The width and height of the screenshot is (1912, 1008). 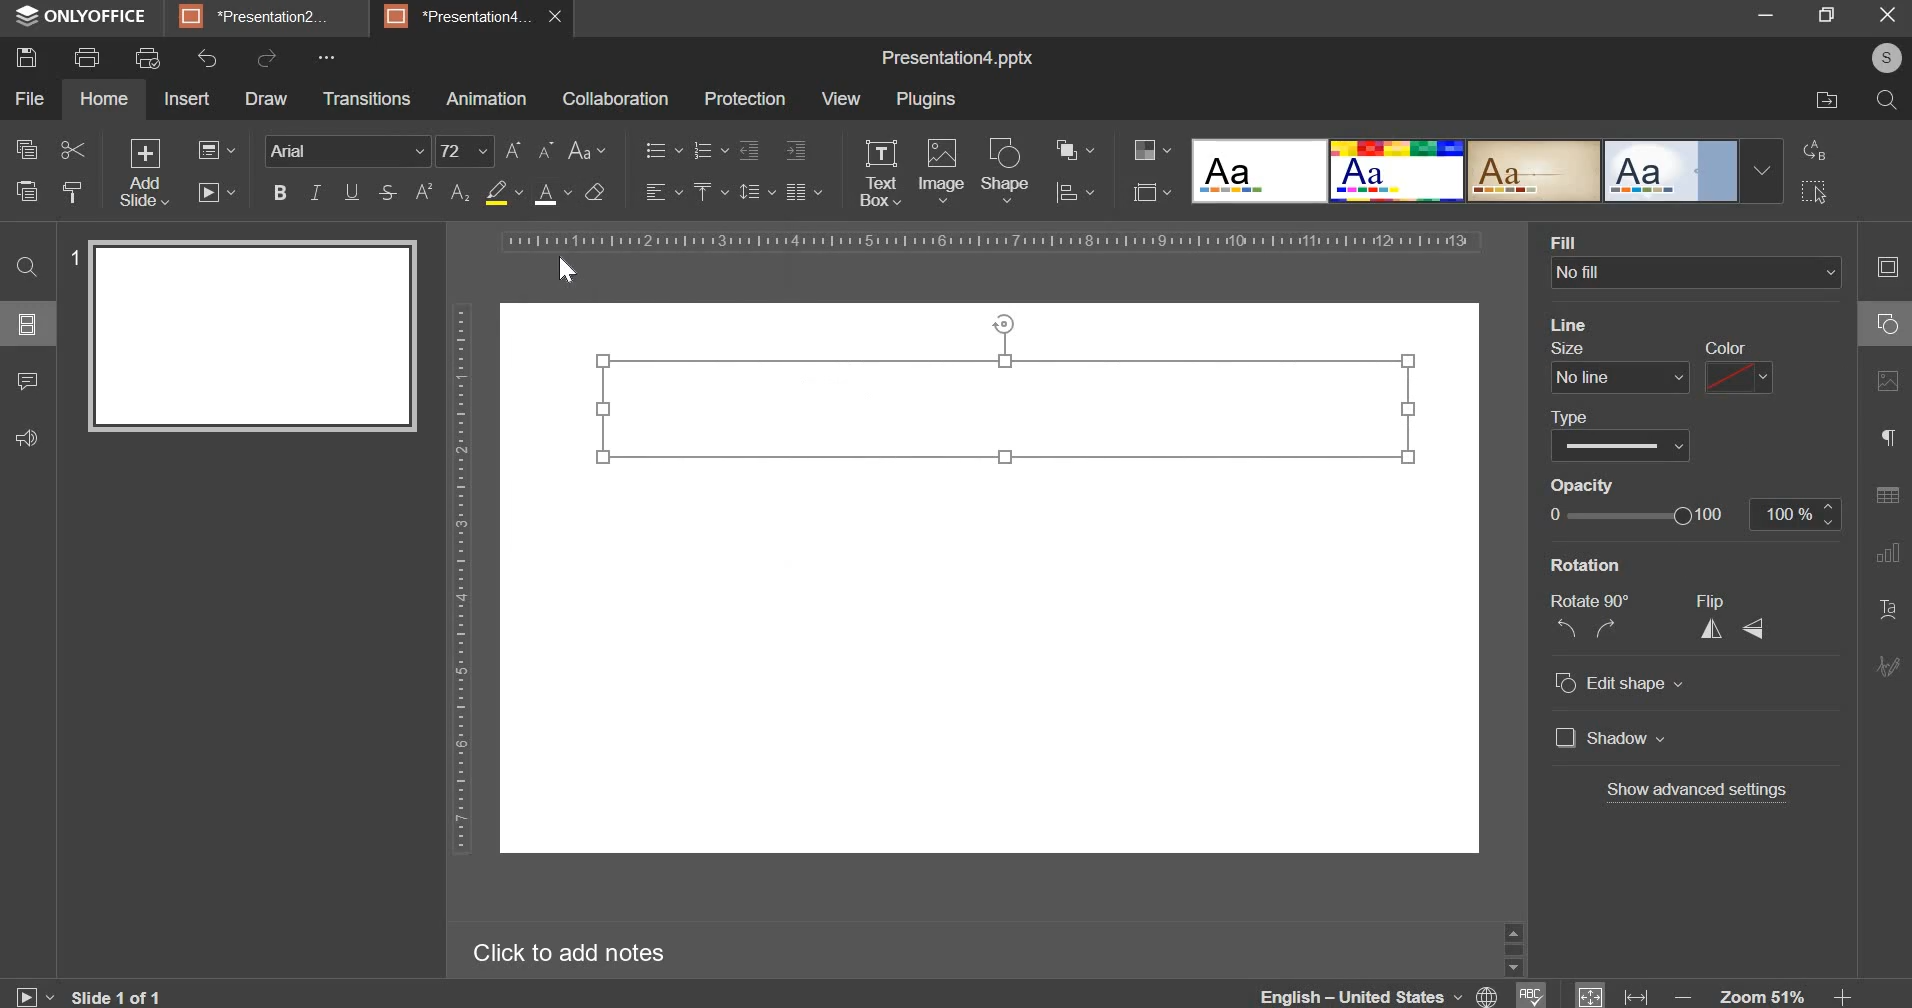 What do you see at coordinates (385, 192) in the screenshot?
I see `strikethrough` at bounding box center [385, 192].